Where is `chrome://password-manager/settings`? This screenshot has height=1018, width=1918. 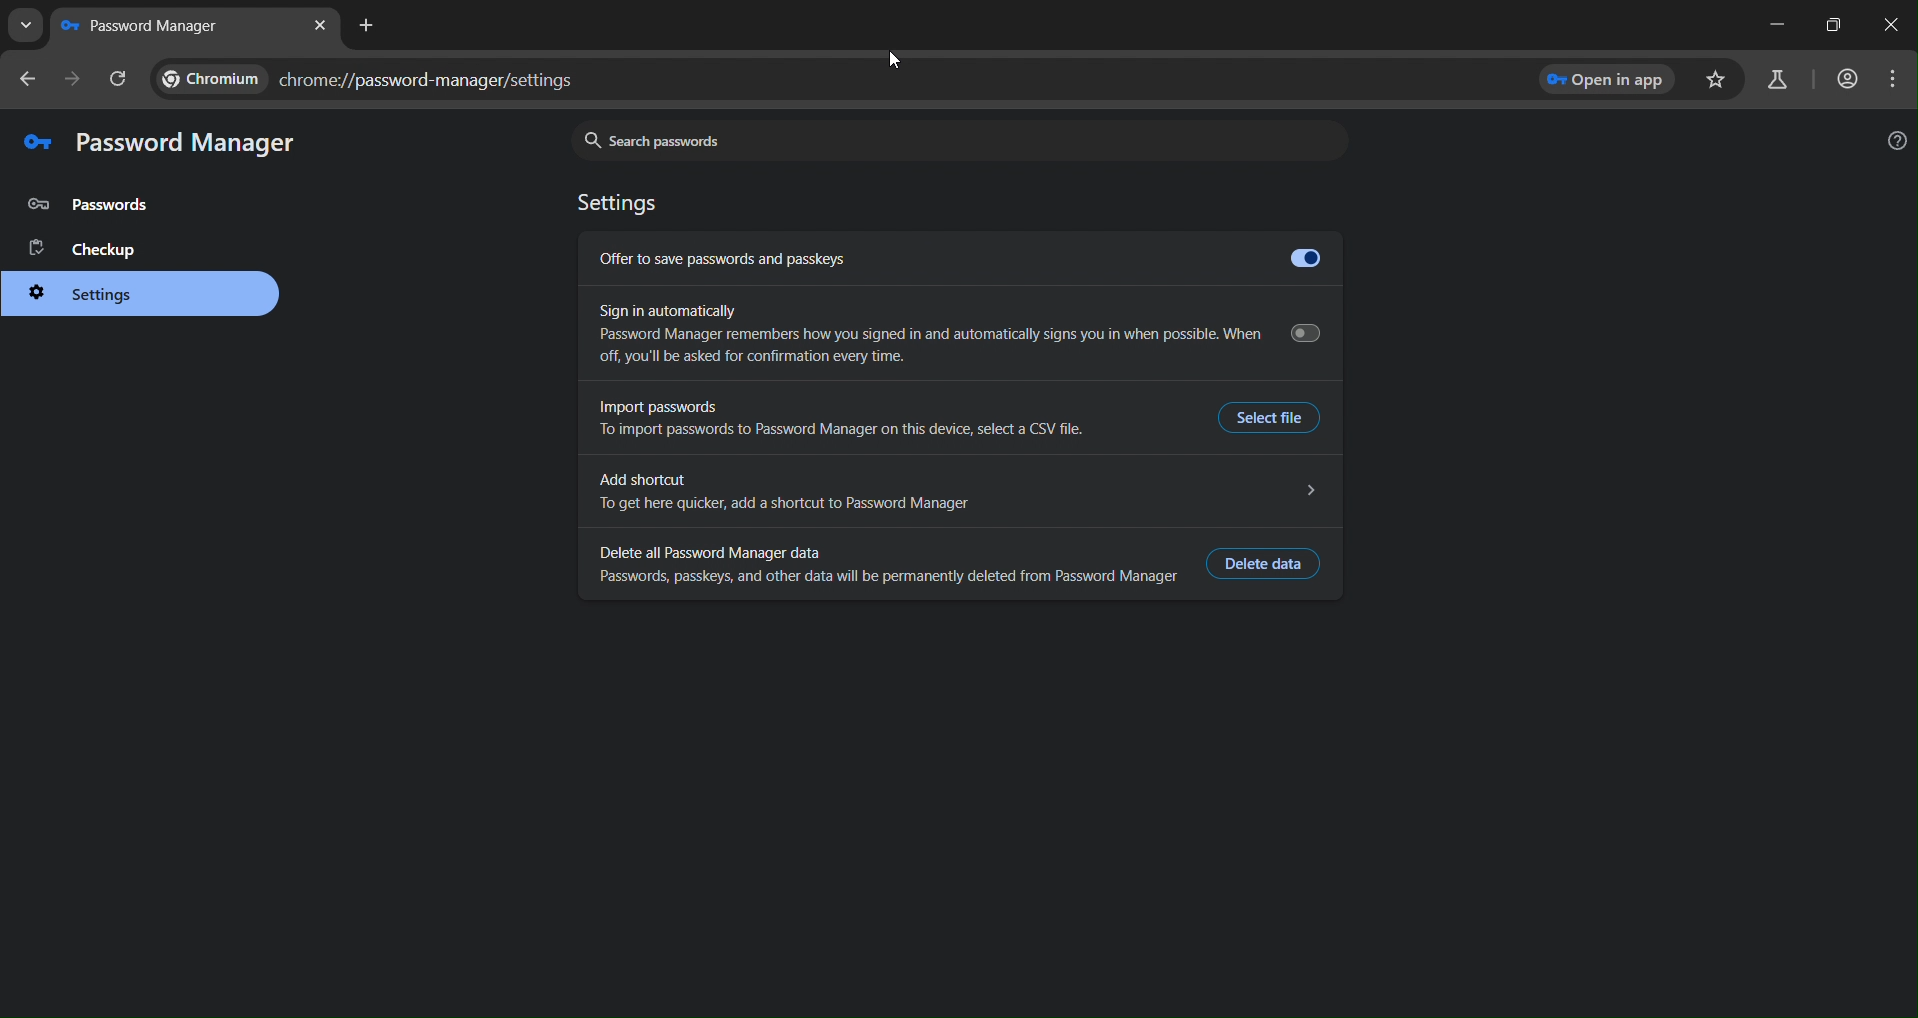
chrome://password-manager/settings is located at coordinates (363, 80).